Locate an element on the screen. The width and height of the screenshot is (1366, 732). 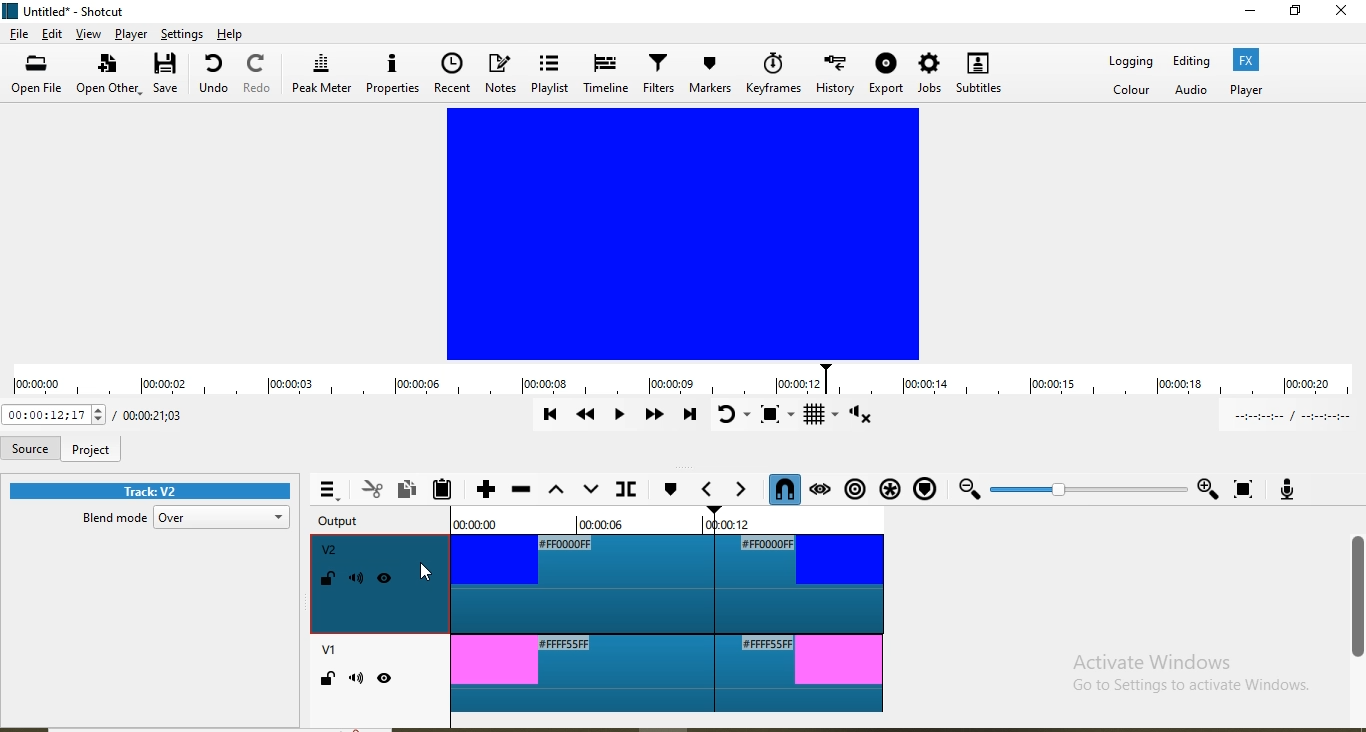
minimise is located at coordinates (1237, 15).